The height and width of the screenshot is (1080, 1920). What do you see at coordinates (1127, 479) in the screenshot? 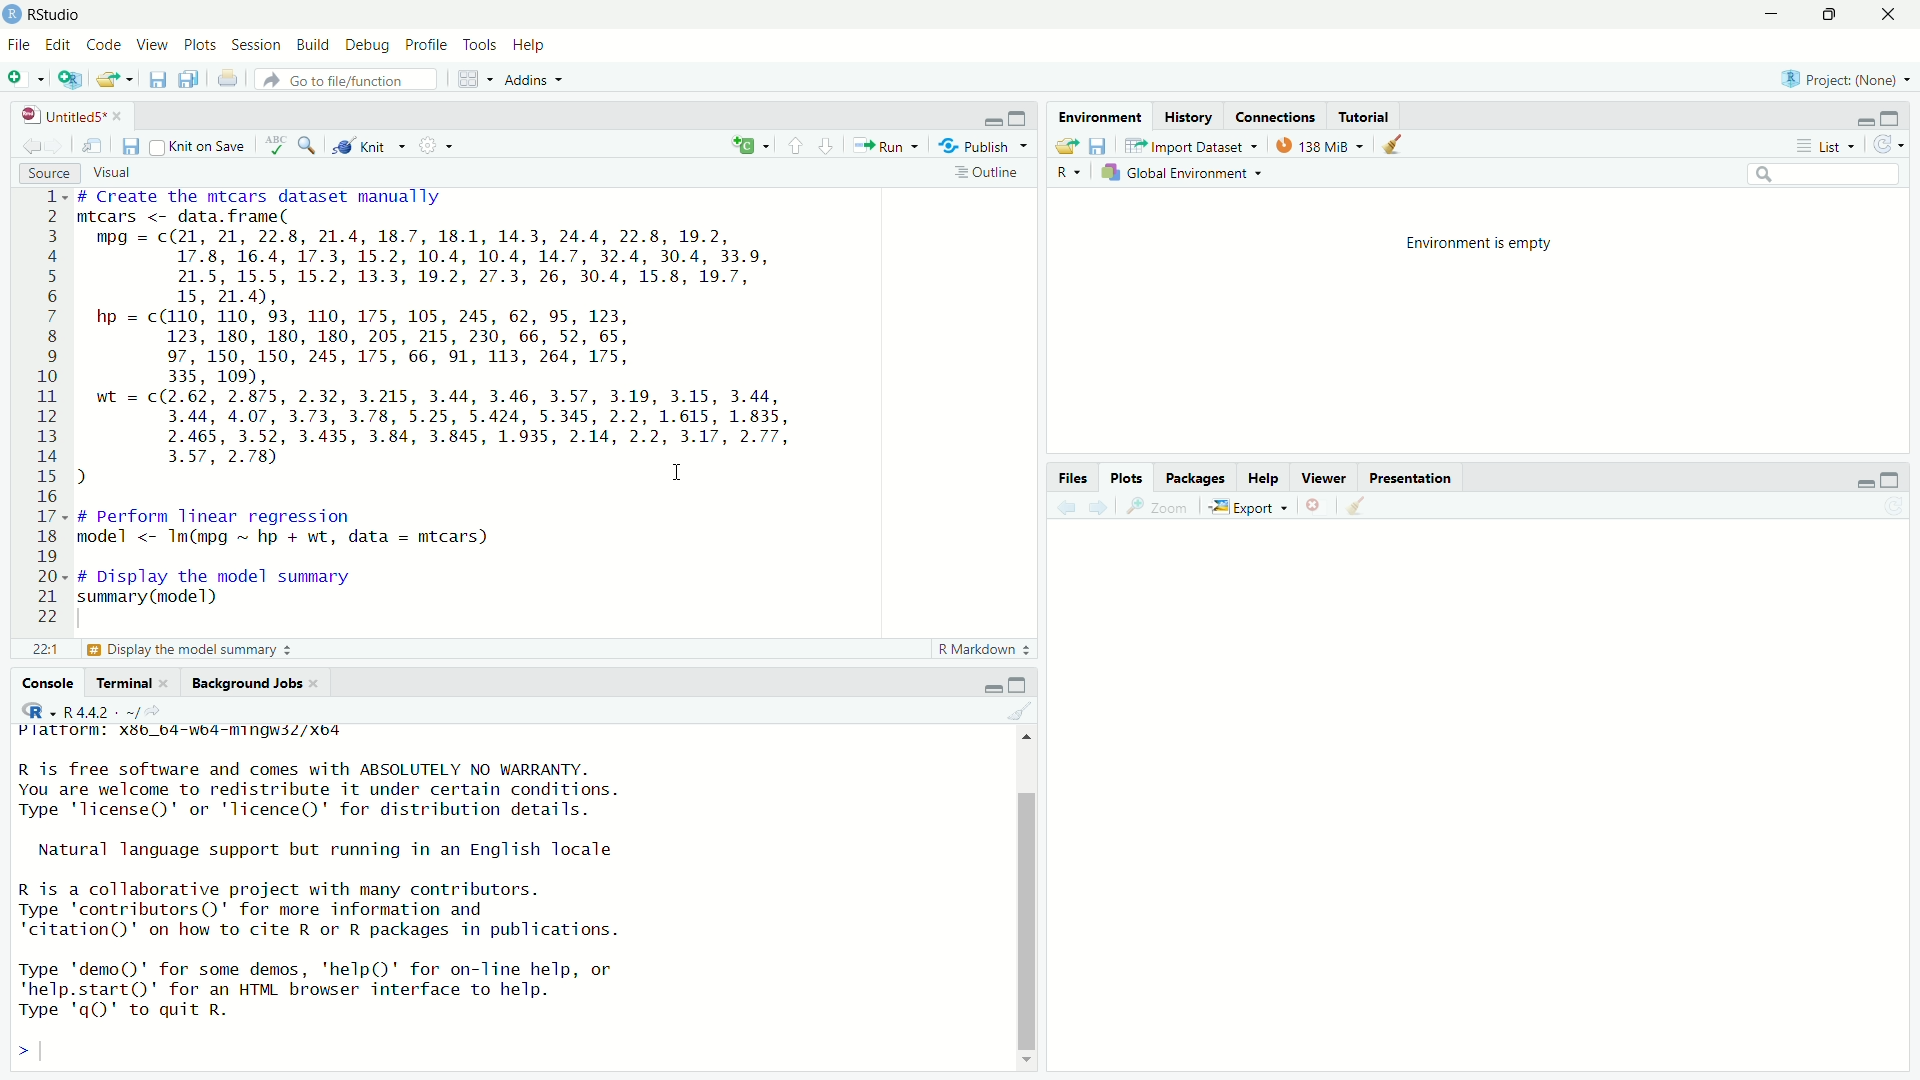
I see `Plots` at bounding box center [1127, 479].